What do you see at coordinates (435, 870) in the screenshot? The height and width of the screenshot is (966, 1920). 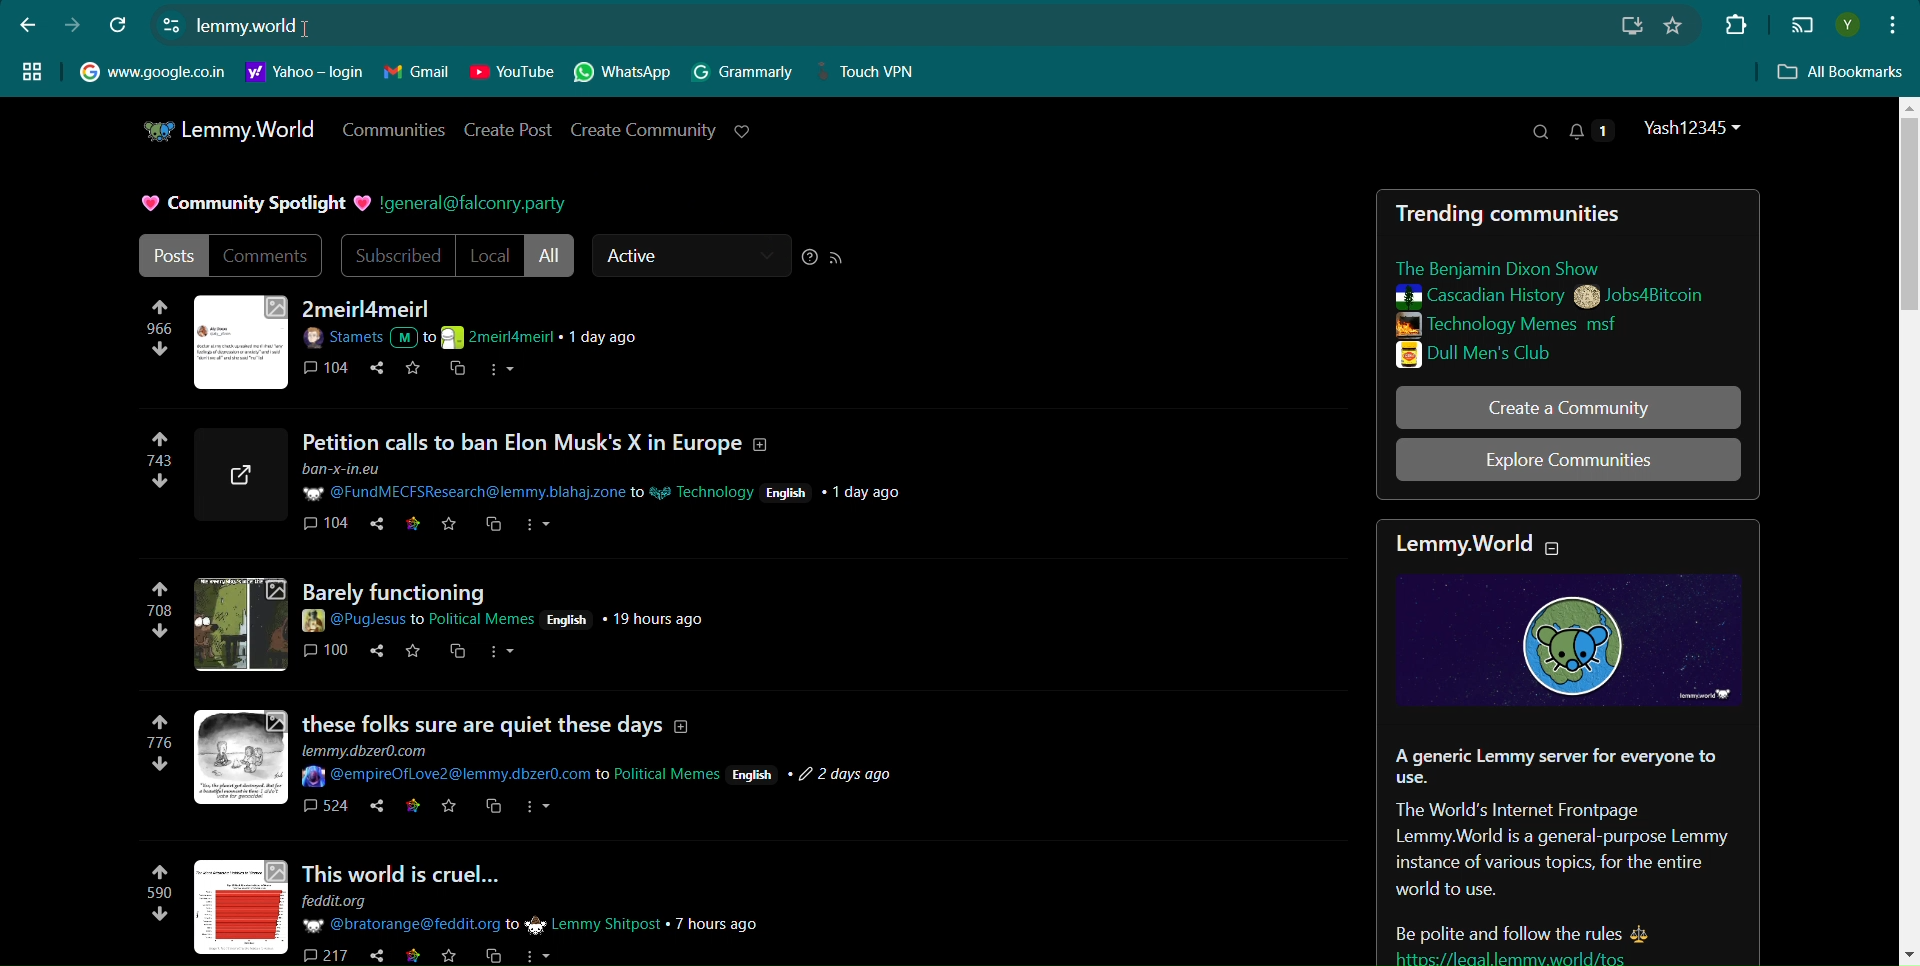 I see `This world is cruel` at bounding box center [435, 870].